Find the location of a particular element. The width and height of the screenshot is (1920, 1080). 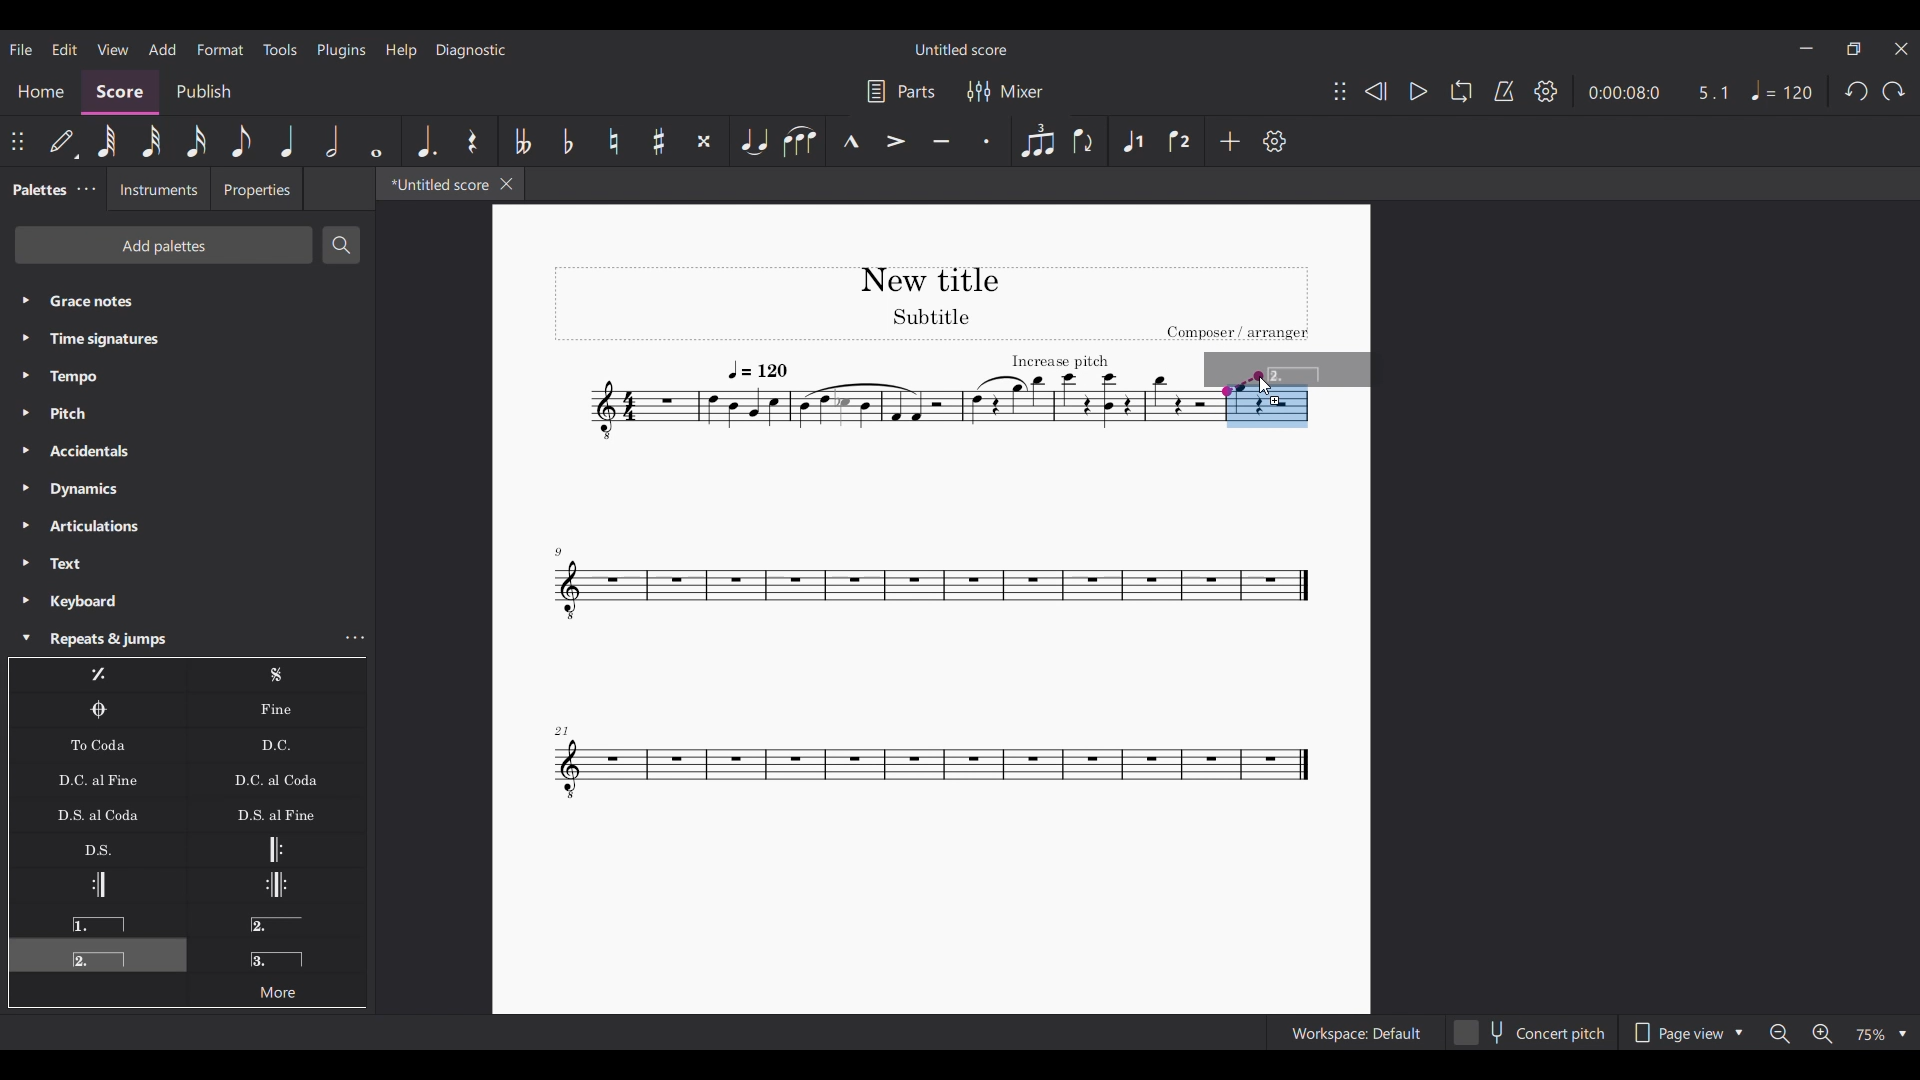

Search  is located at coordinates (341, 245).